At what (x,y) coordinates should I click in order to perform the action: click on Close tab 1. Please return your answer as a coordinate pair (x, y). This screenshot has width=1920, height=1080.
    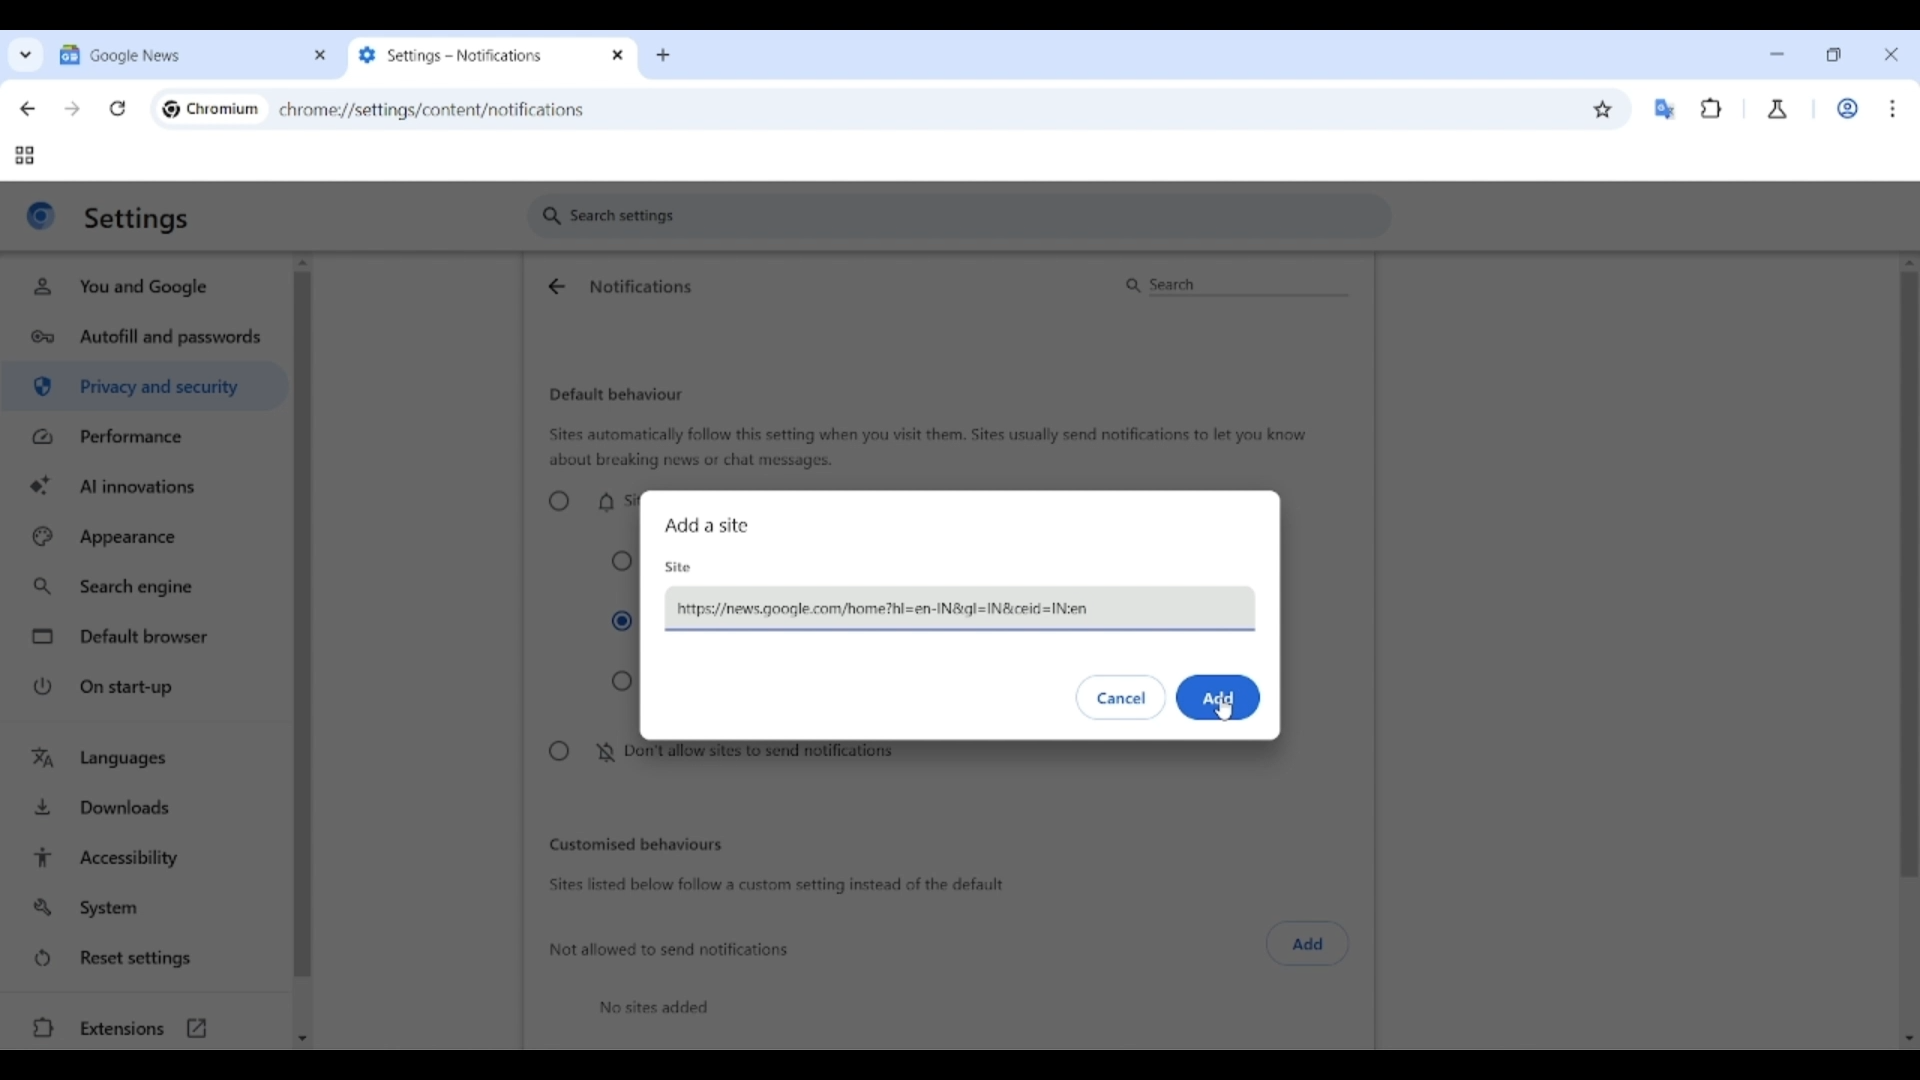
    Looking at the image, I should click on (321, 55).